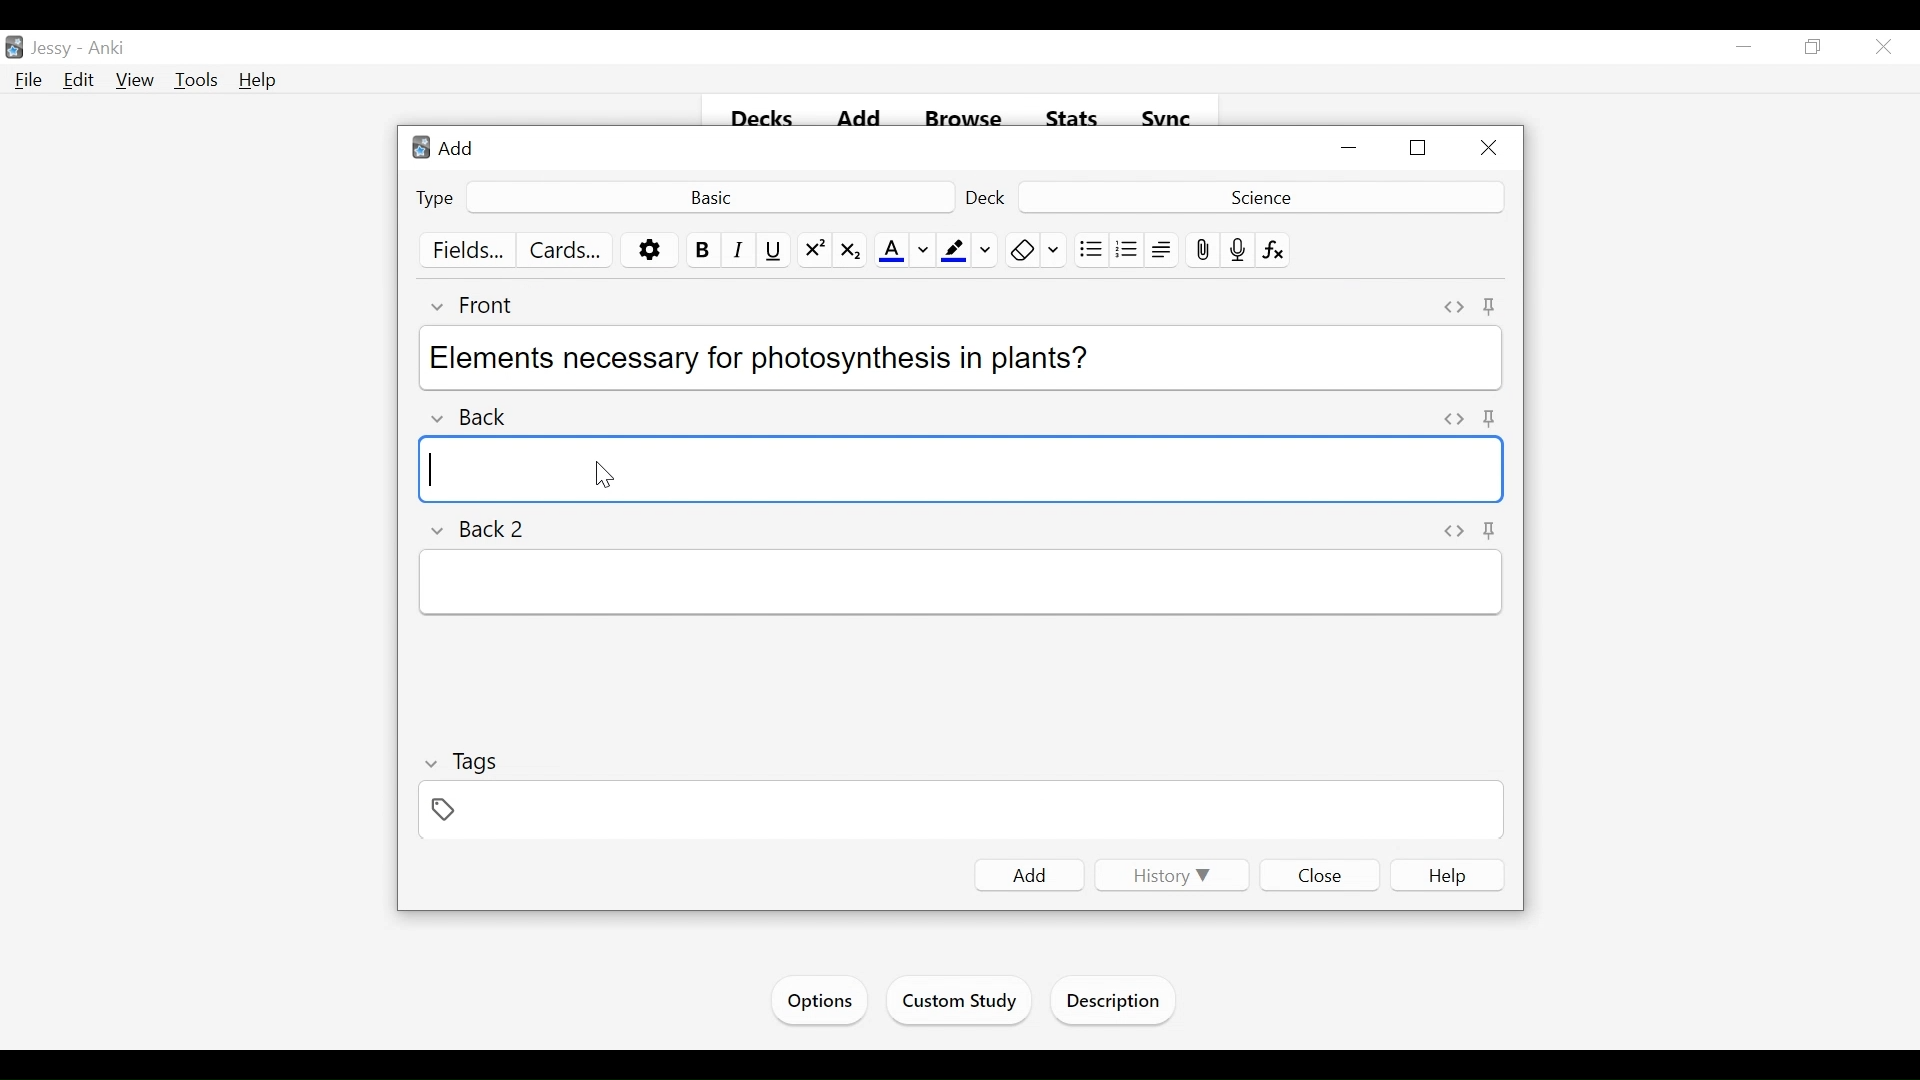  Describe the element at coordinates (775, 250) in the screenshot. I see `Underline` at that location.